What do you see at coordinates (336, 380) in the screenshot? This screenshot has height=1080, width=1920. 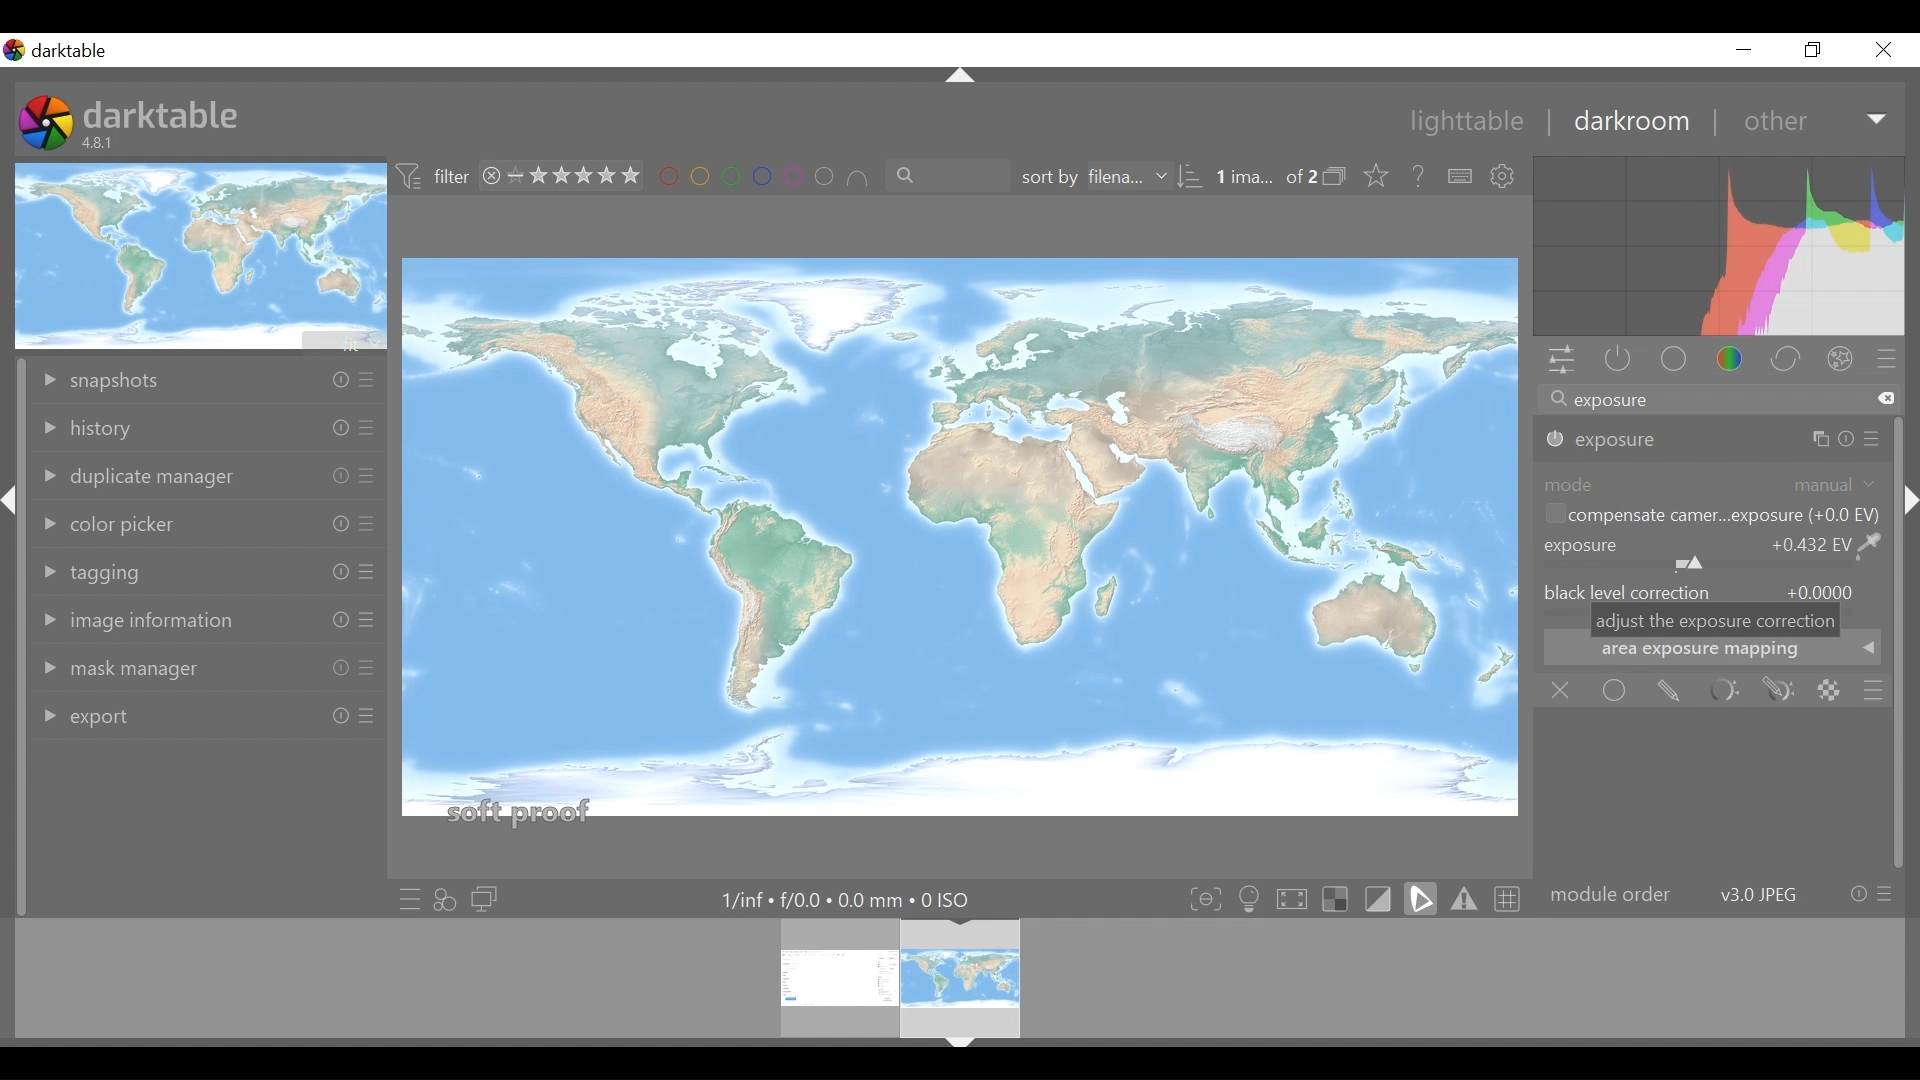 I see `` at bounding box center [336, 380].